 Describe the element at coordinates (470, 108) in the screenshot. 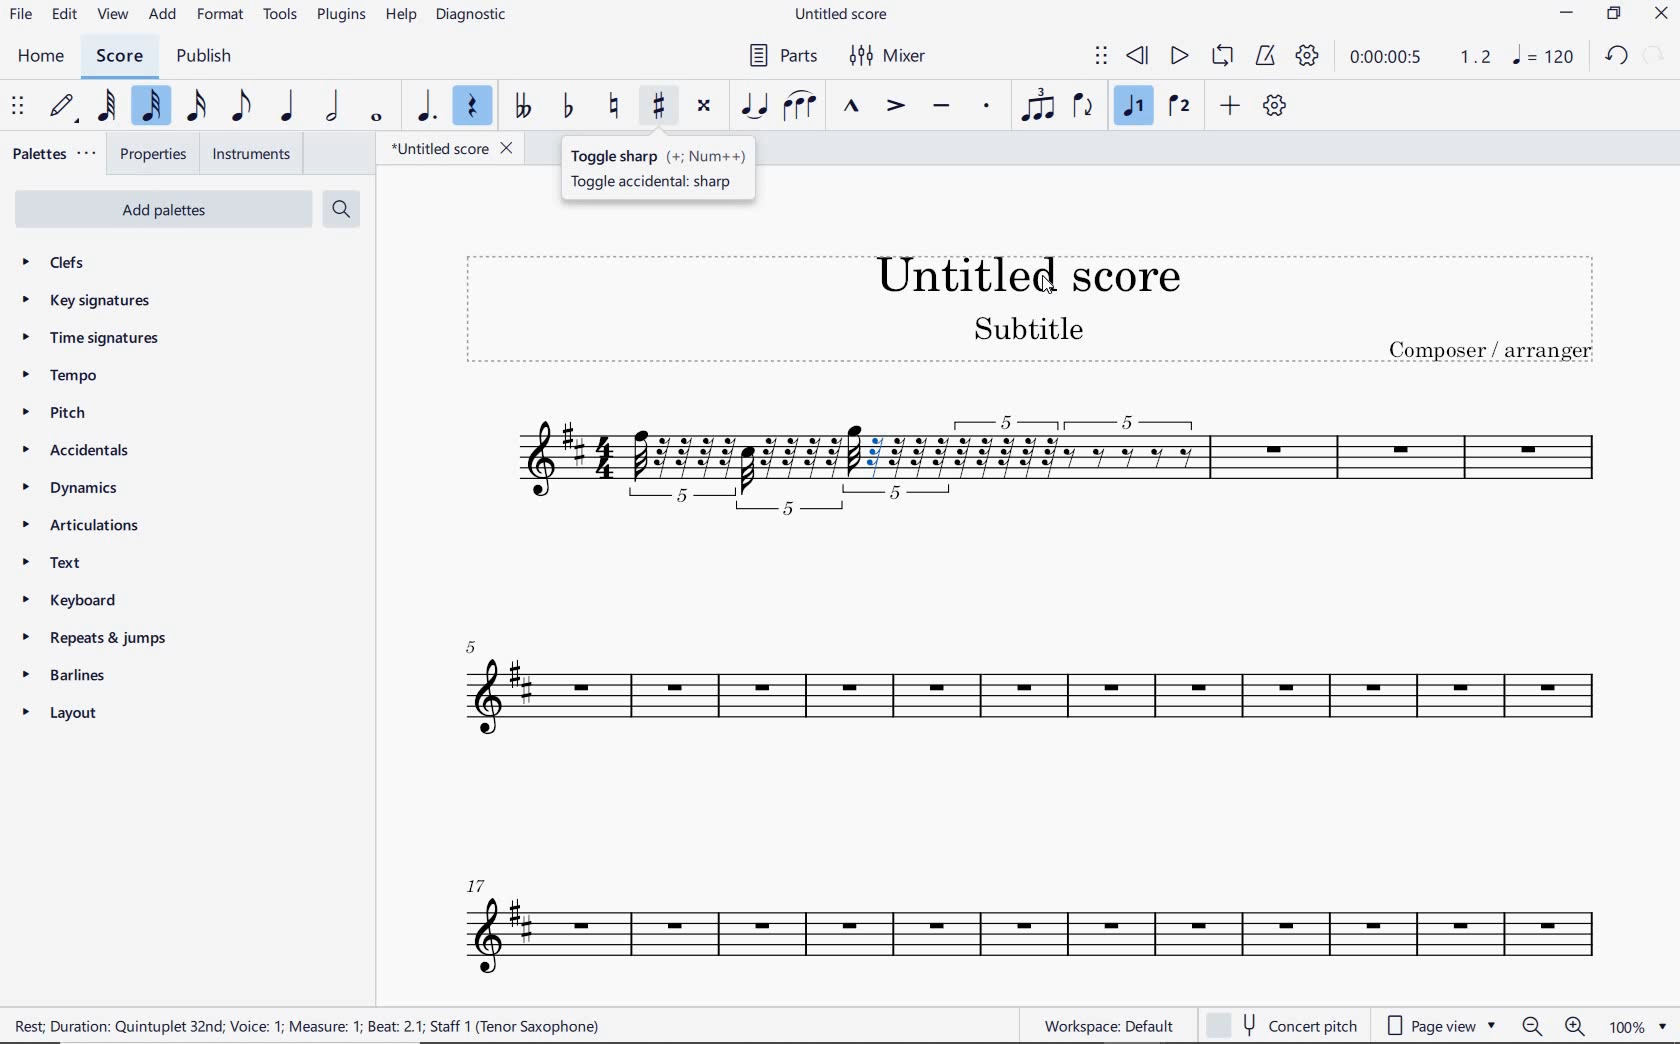

I see `REST` at that location.